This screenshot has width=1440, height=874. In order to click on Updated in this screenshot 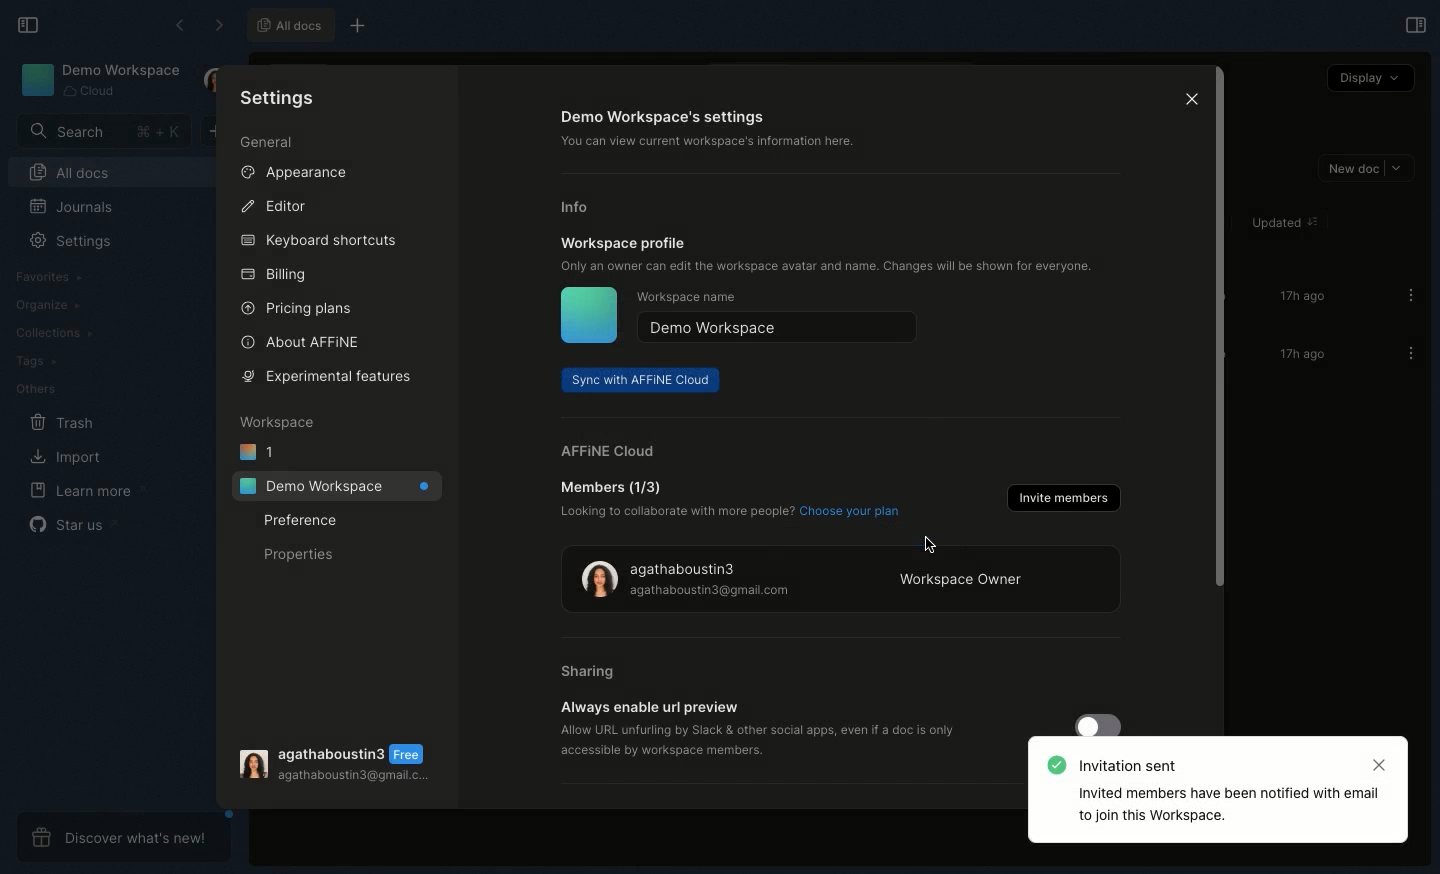, I will do `click(1282, 223)`.